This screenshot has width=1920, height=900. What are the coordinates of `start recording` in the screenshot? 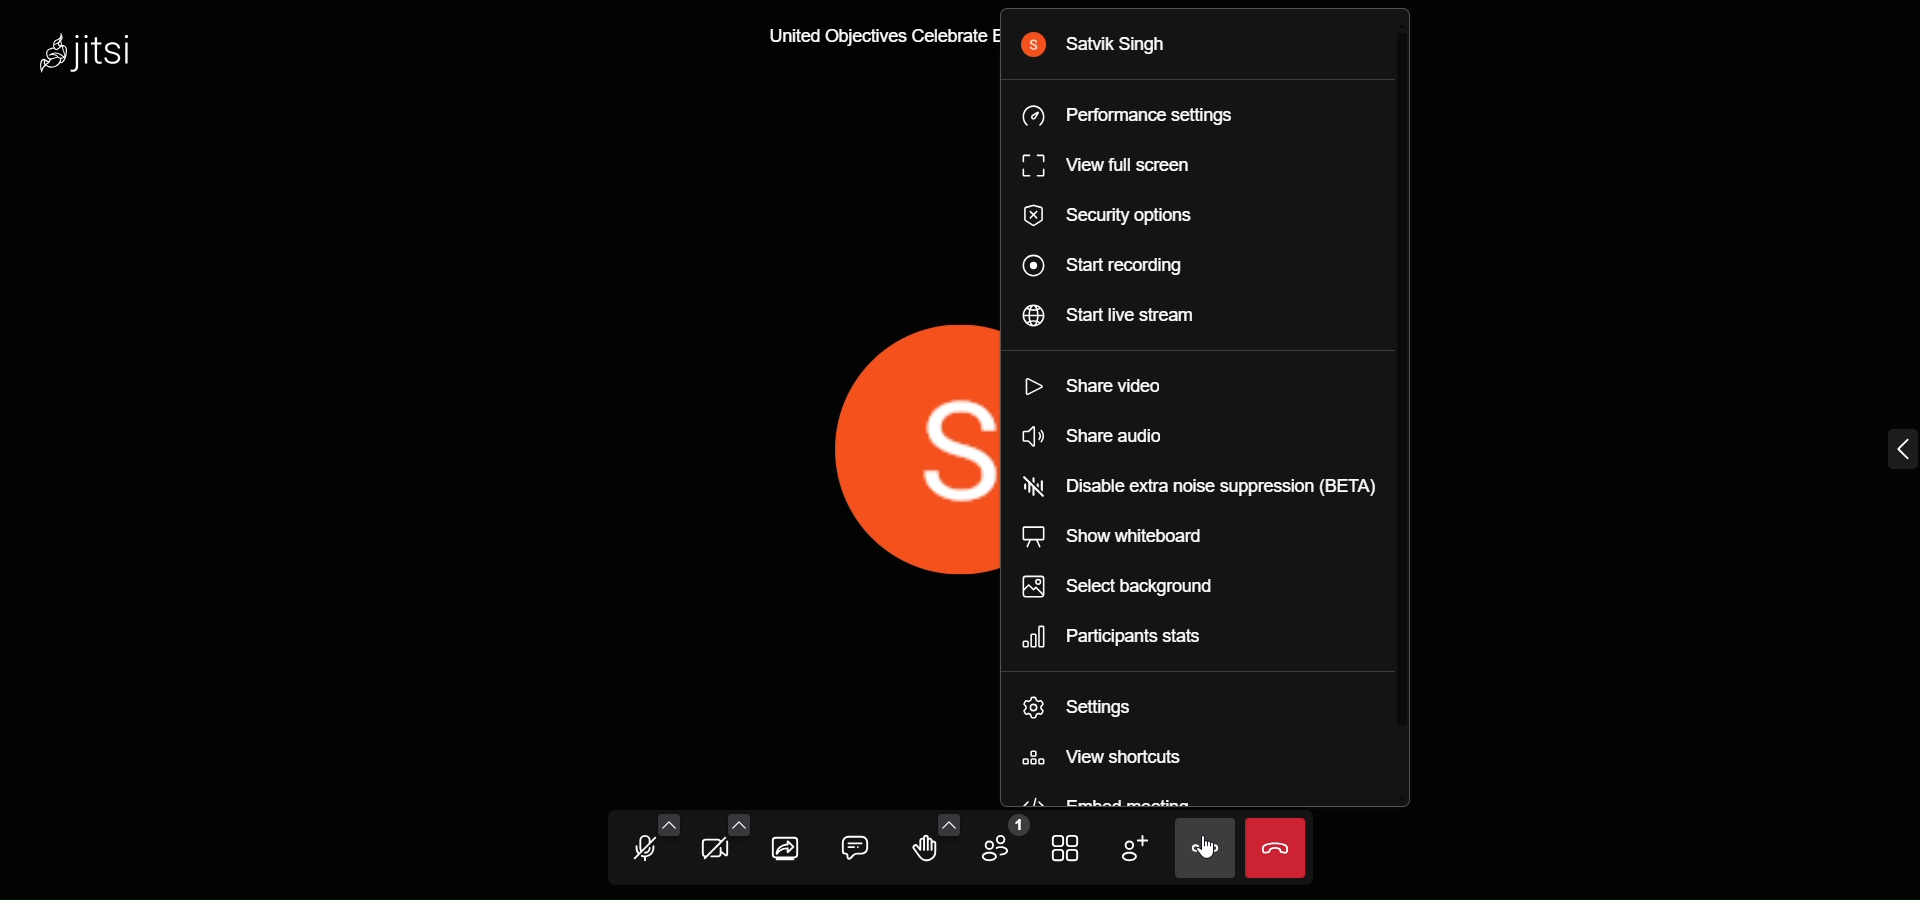 It's located at (1116, 267).